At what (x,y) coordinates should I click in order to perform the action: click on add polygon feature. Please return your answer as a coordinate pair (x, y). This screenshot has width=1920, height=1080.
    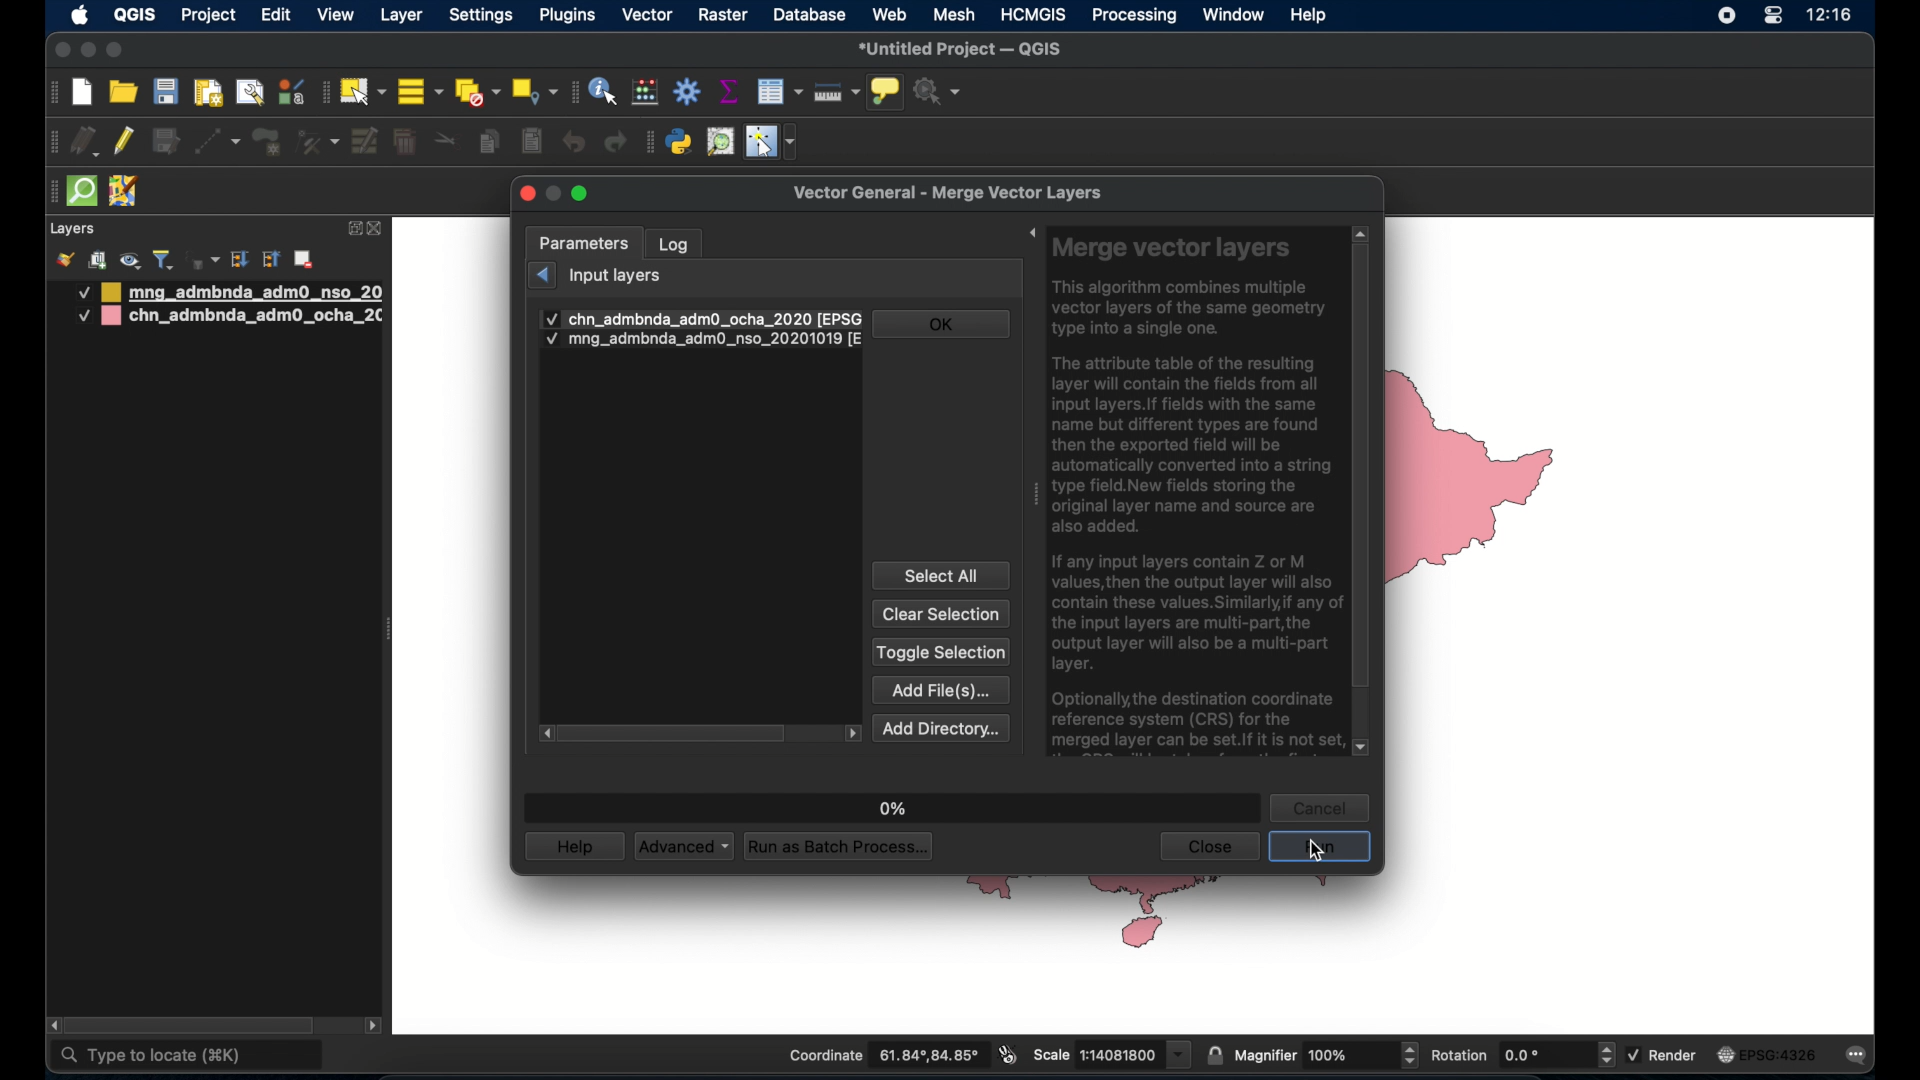
    Looking at the image, I should click on (267, 142).